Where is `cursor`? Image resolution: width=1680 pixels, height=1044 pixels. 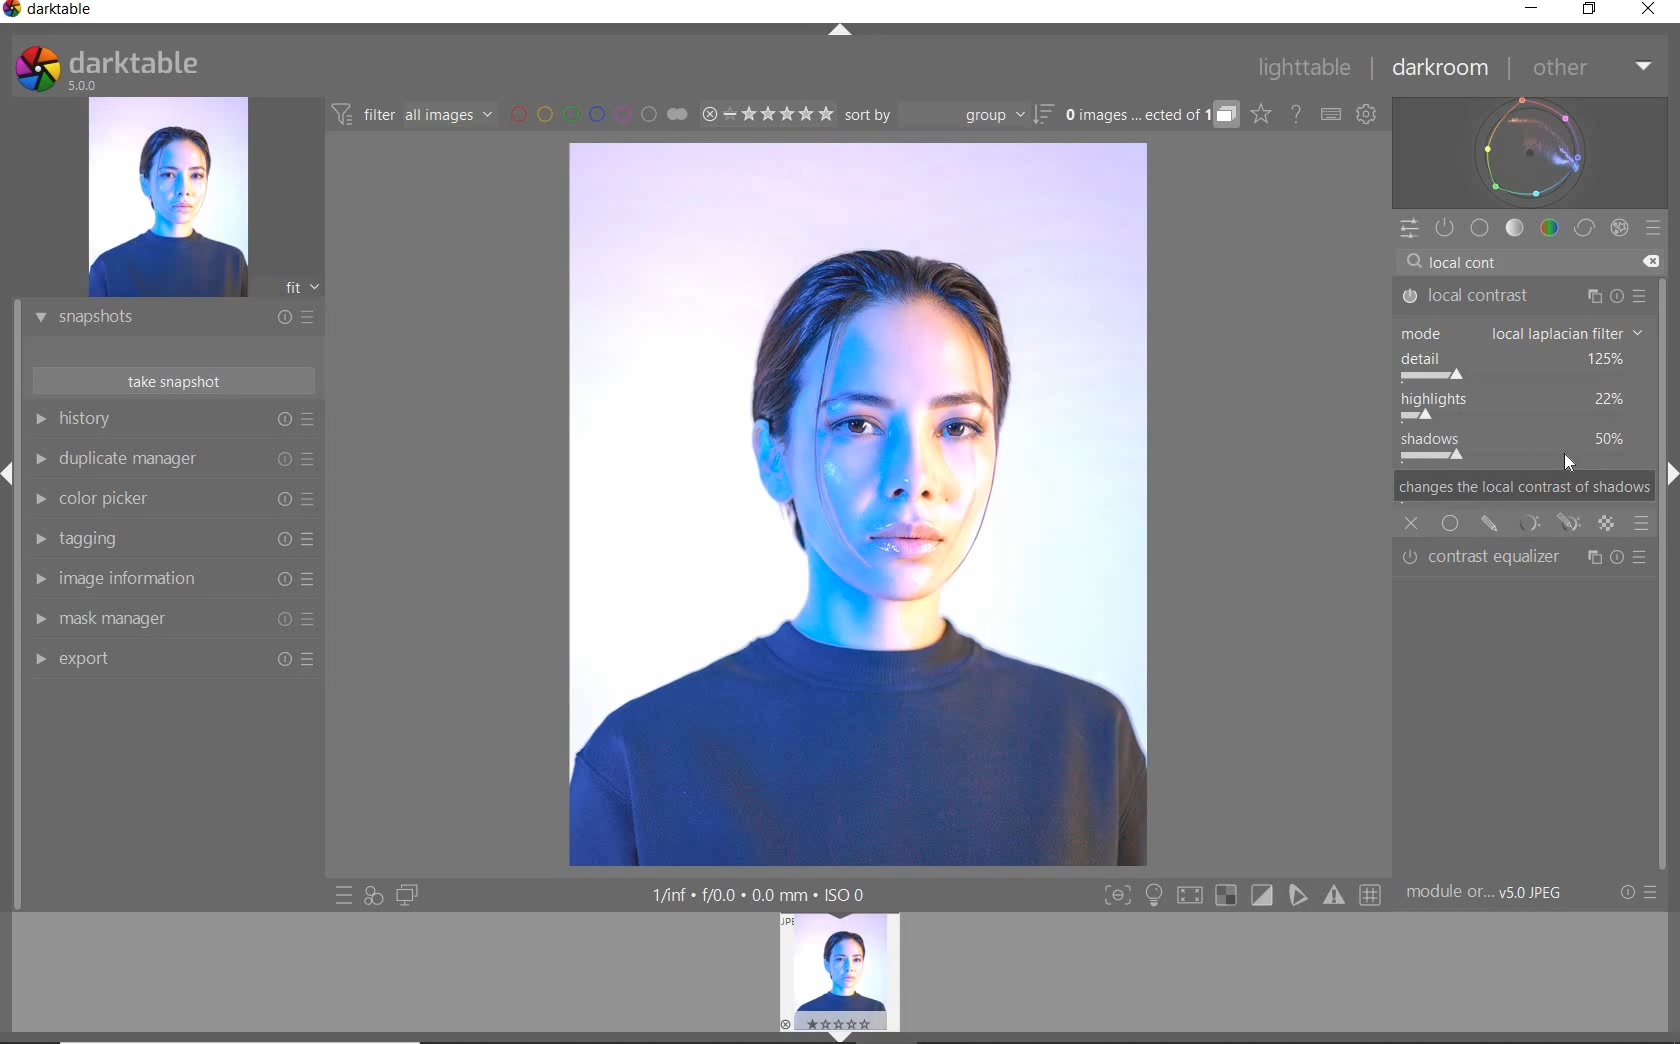 cursor is located at coordinates (1573, 461).